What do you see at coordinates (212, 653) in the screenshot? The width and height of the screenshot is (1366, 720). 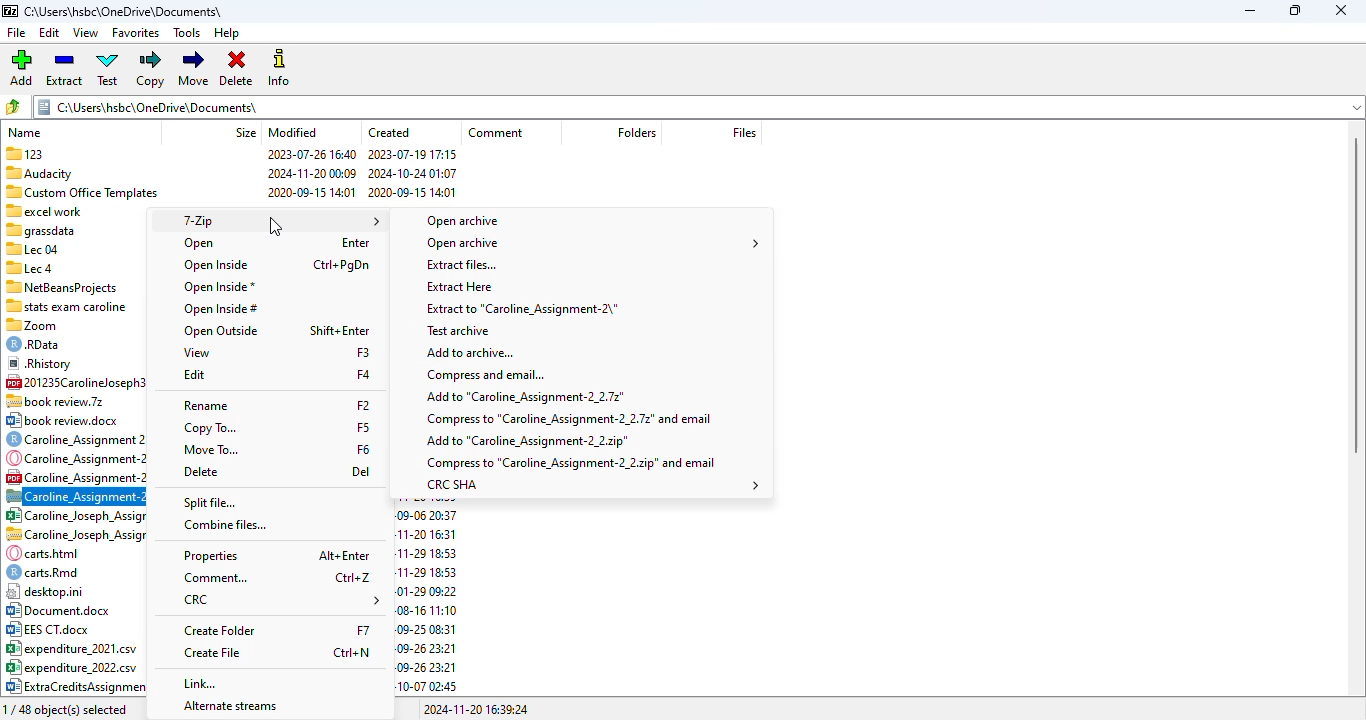 I see `create file` at bounding box center [212, 653].